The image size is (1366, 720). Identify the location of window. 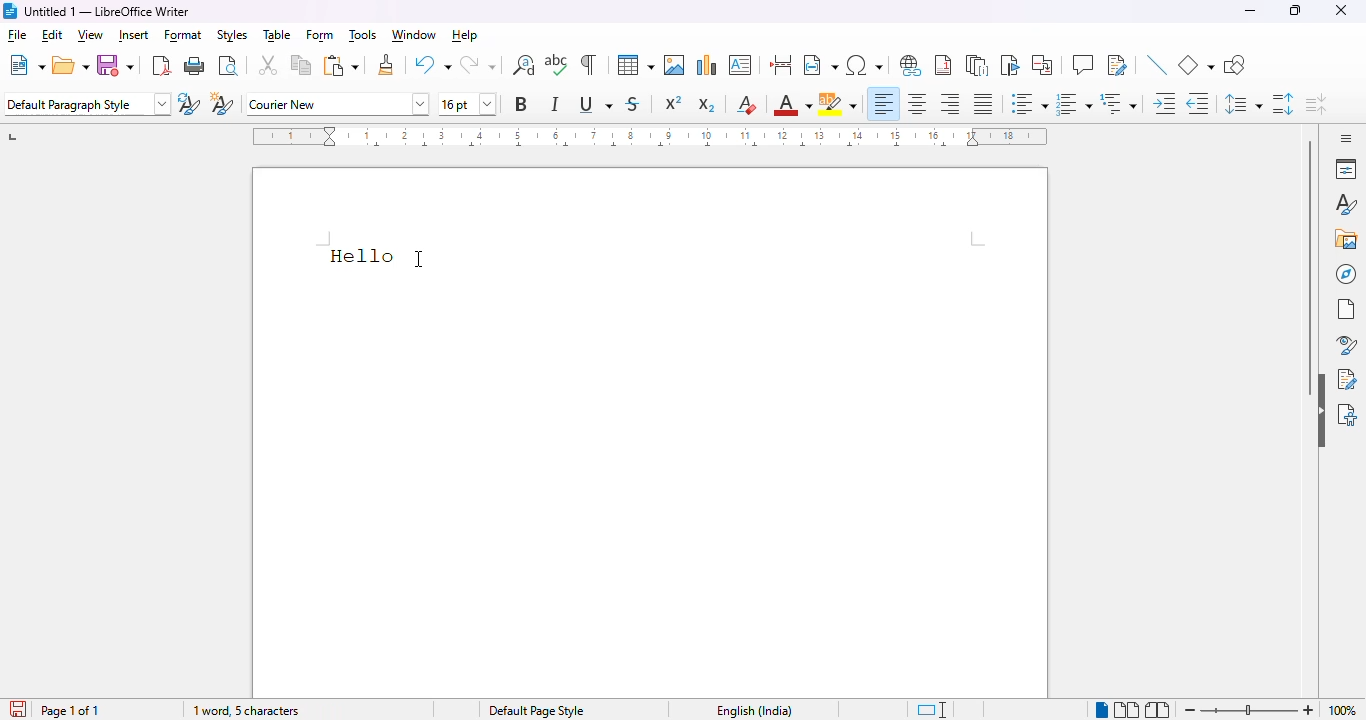
(413, 35).